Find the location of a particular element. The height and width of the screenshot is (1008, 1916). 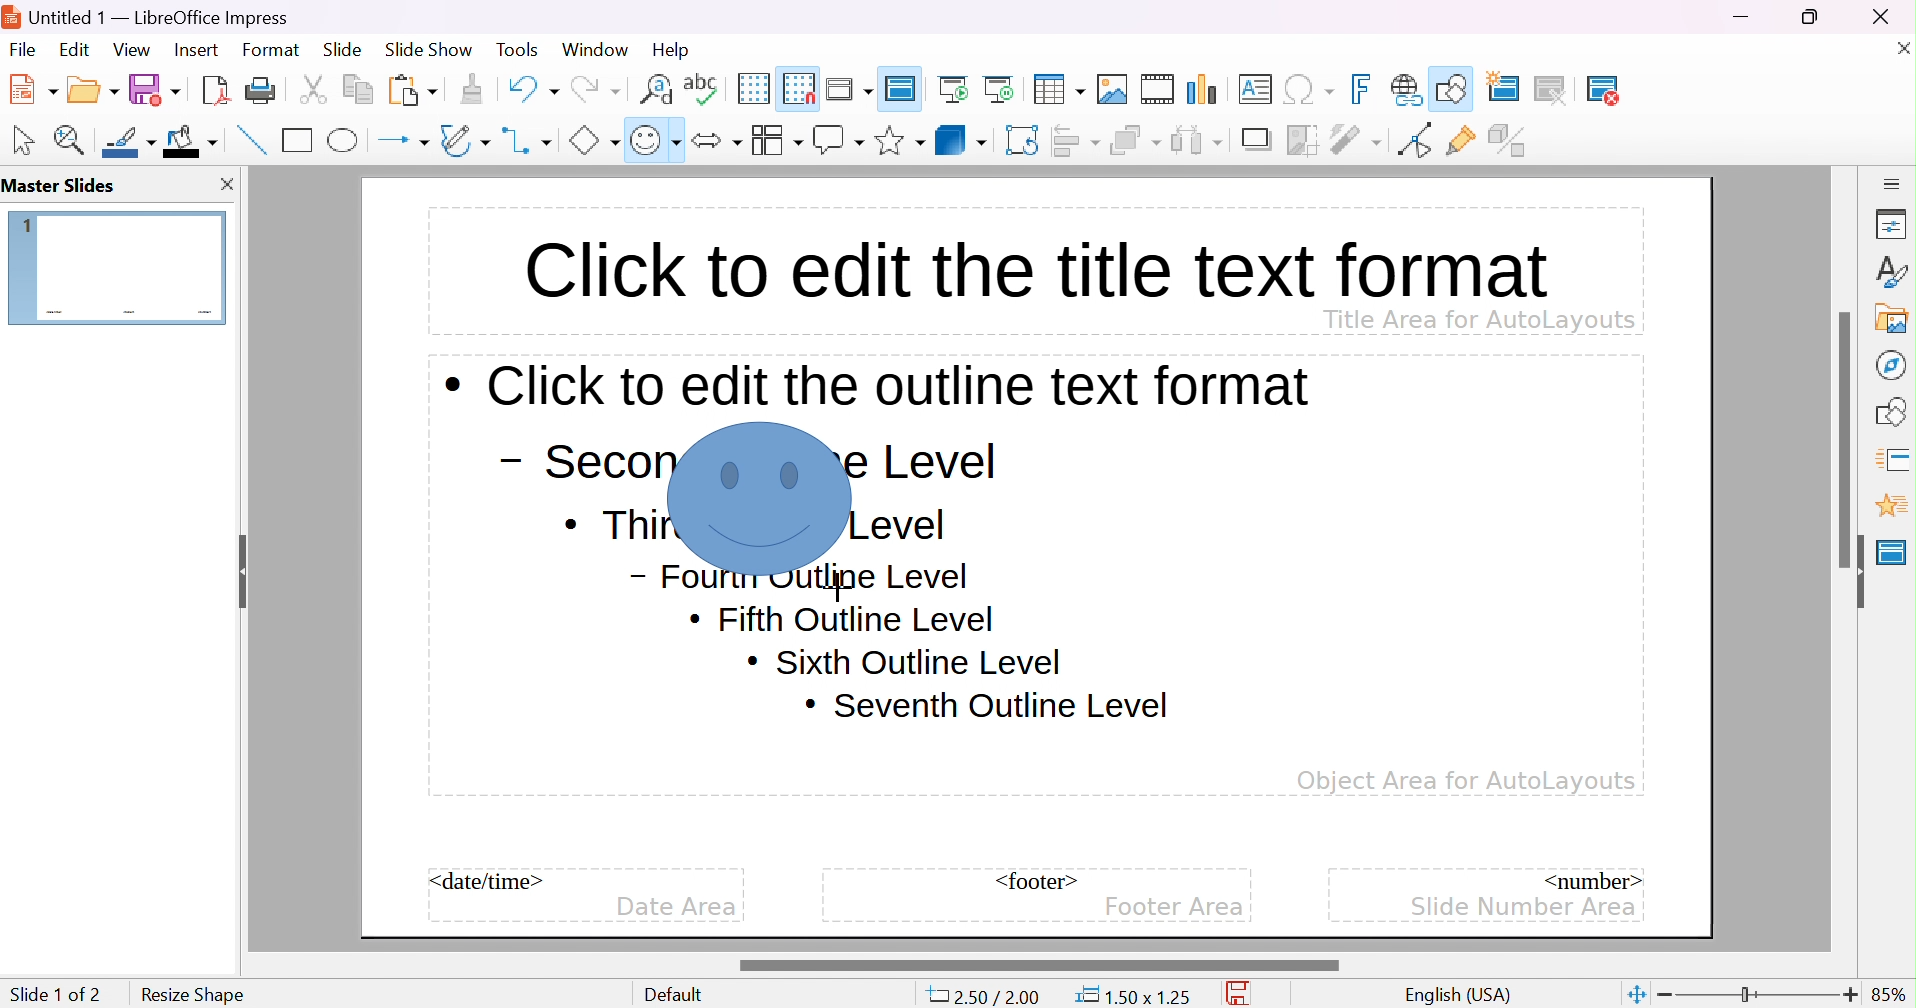

slider is located at coordinates (1847, 438).